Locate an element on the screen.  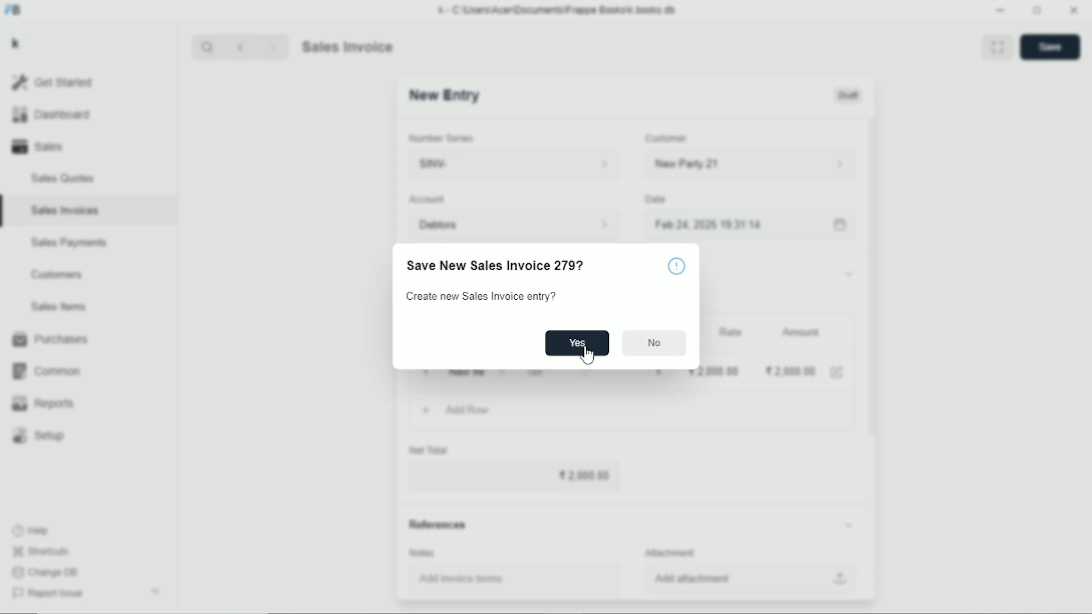
Forward is located at coordinates (275, 45).